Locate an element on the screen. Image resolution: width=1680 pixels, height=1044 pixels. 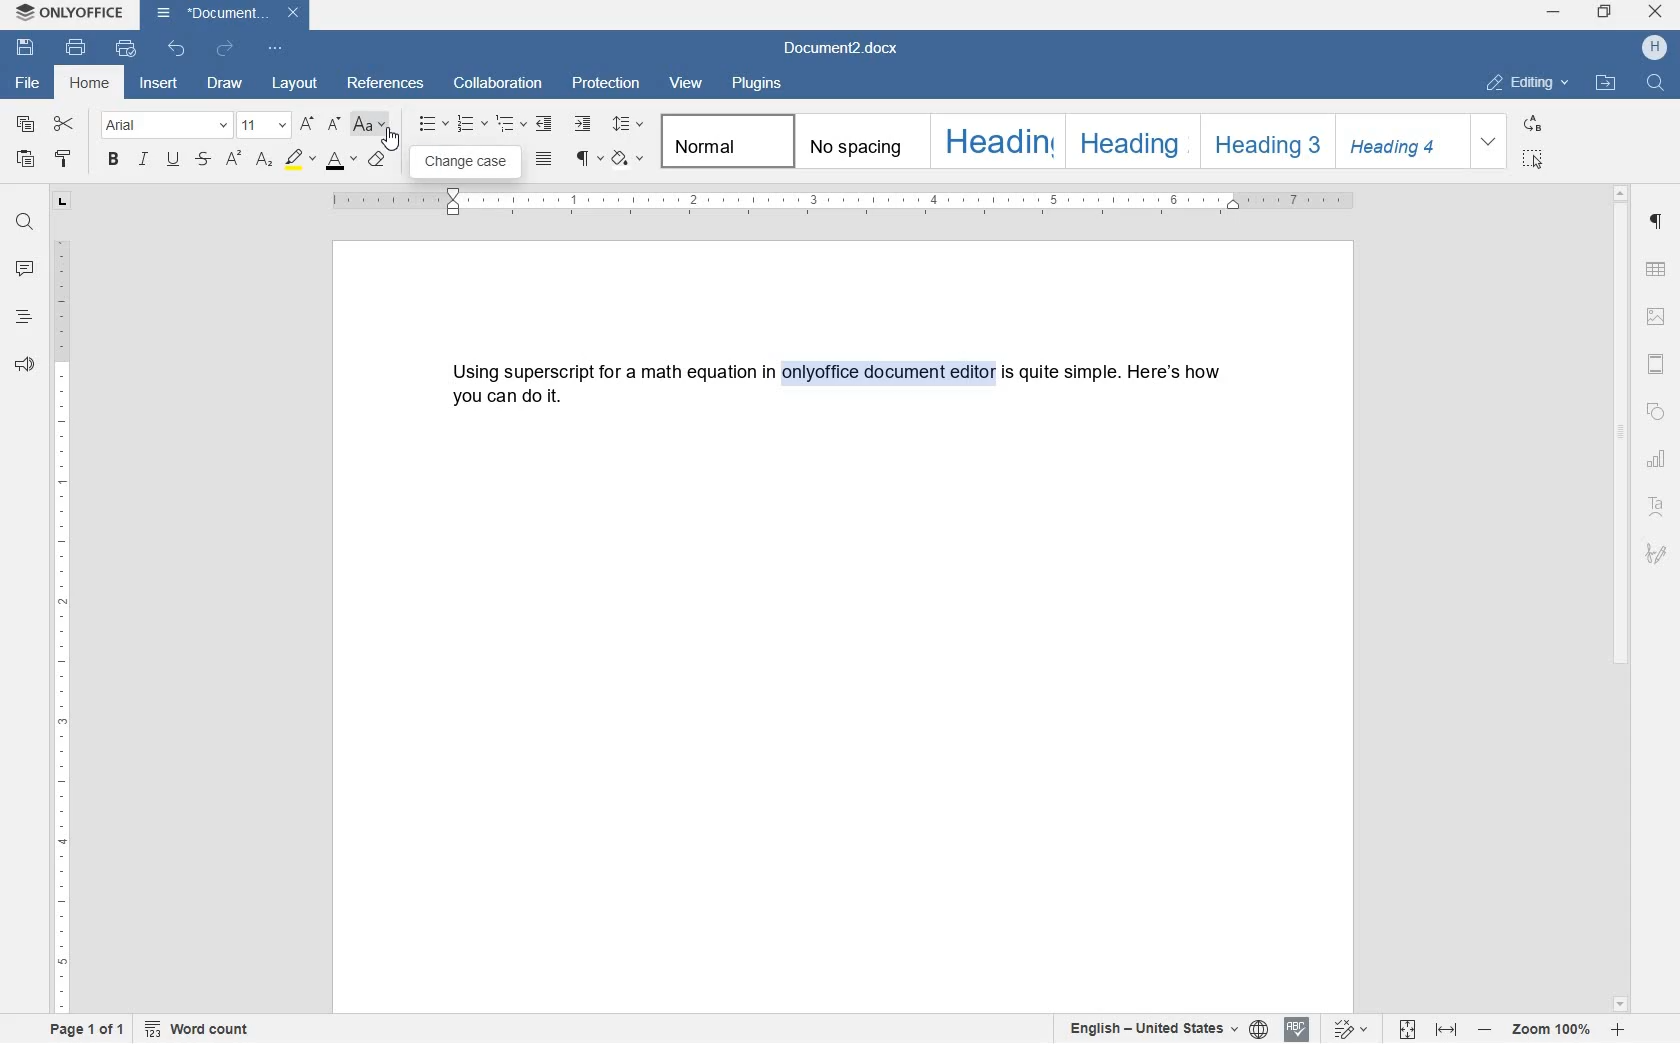
fit to page or fit to width is located at coordinates (1431, 1029).